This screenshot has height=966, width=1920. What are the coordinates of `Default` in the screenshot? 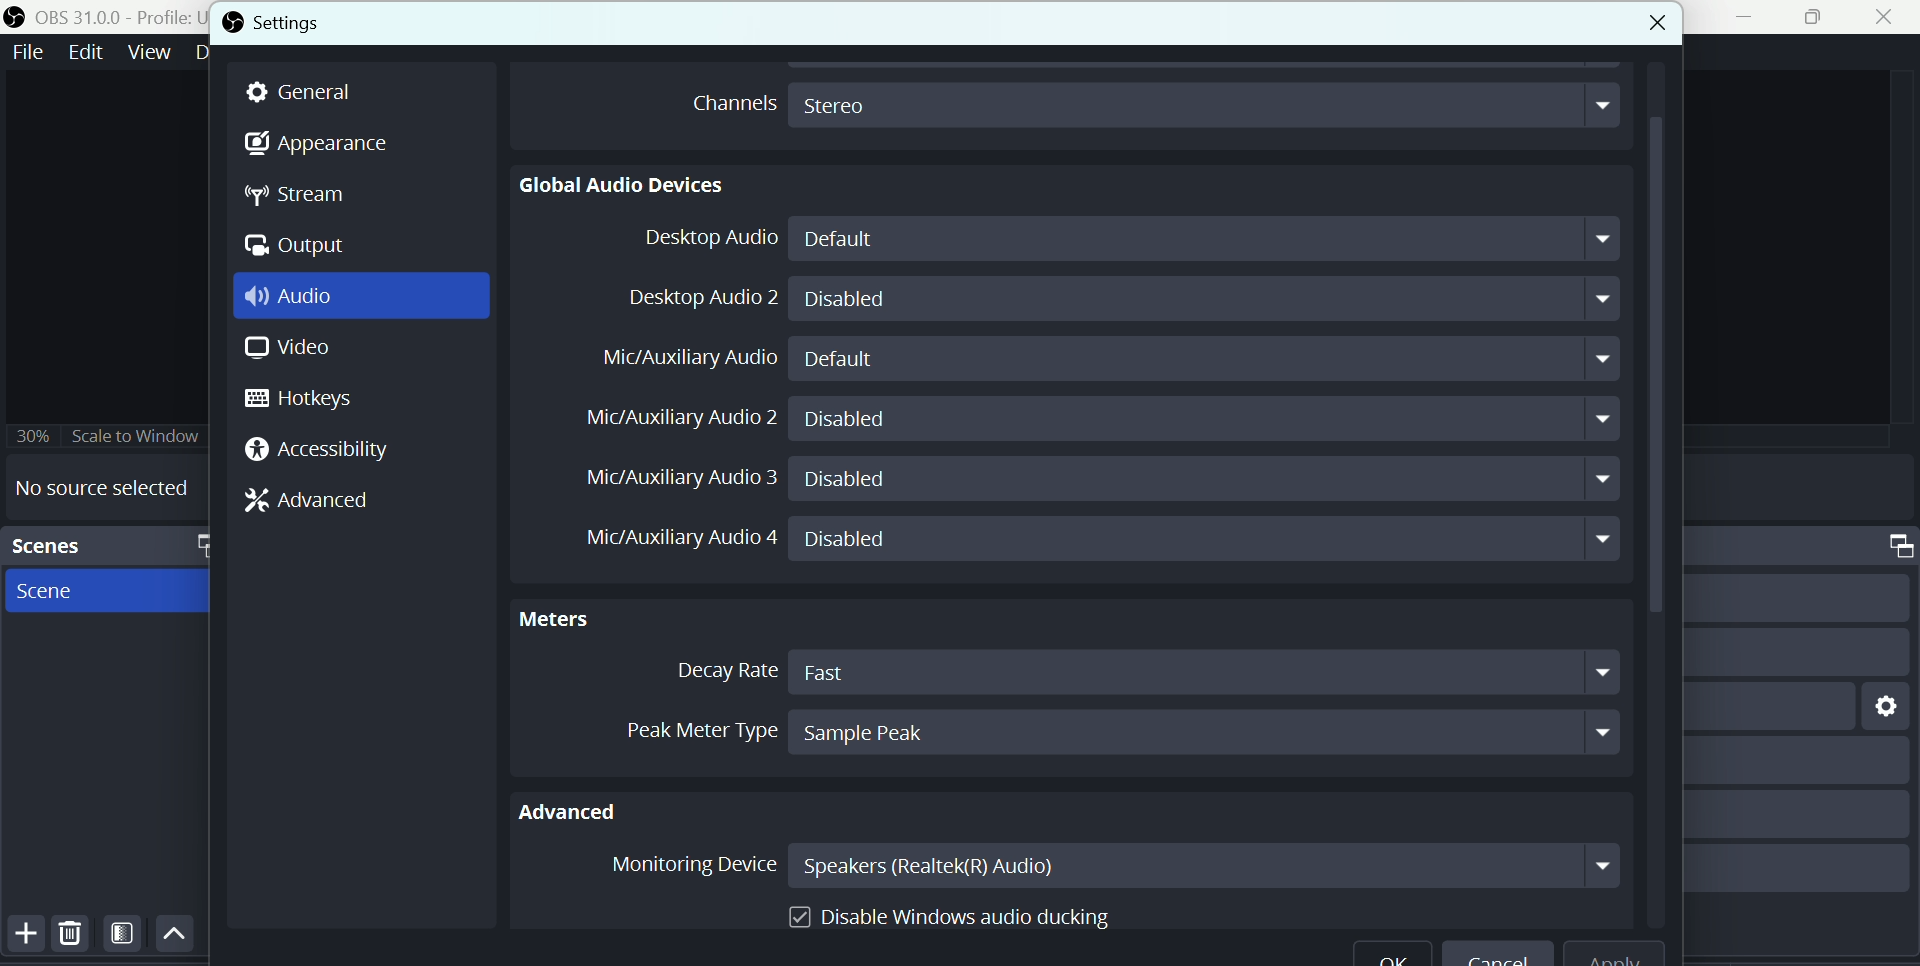 It's located at (1211, 239).